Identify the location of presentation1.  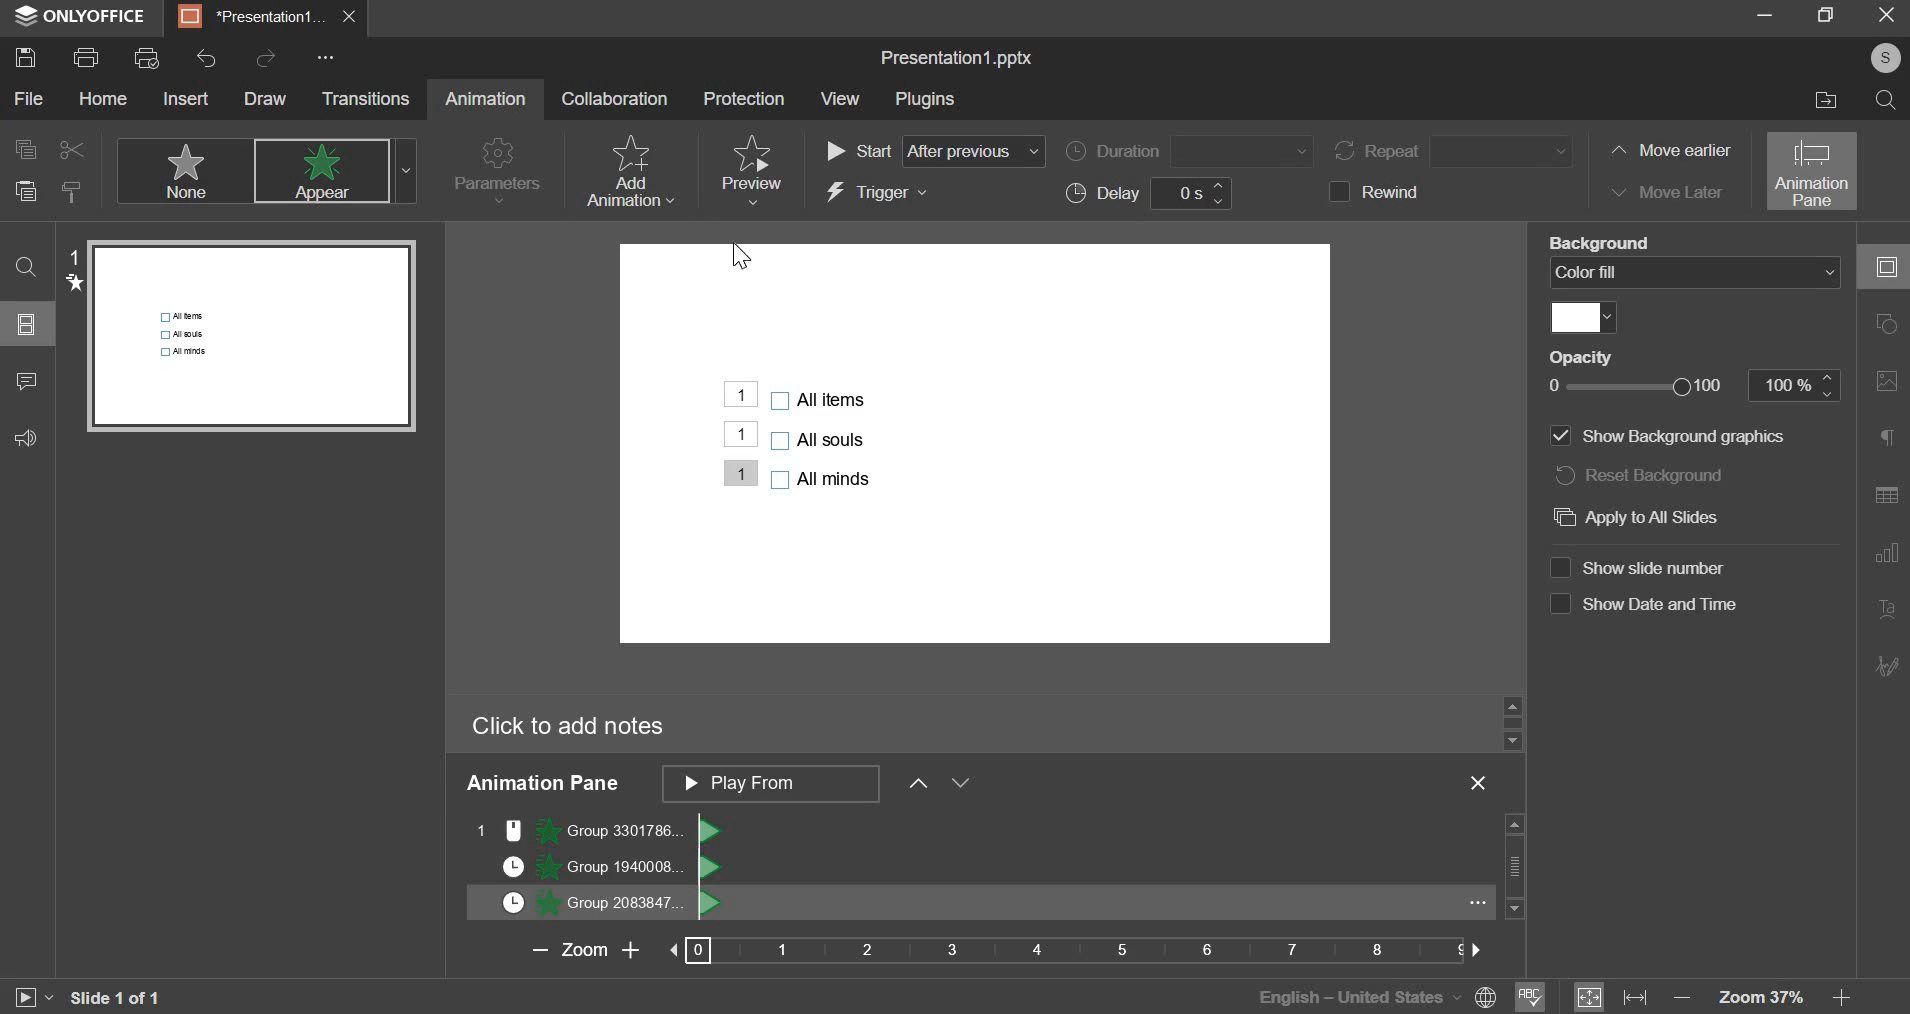
(271, 15).